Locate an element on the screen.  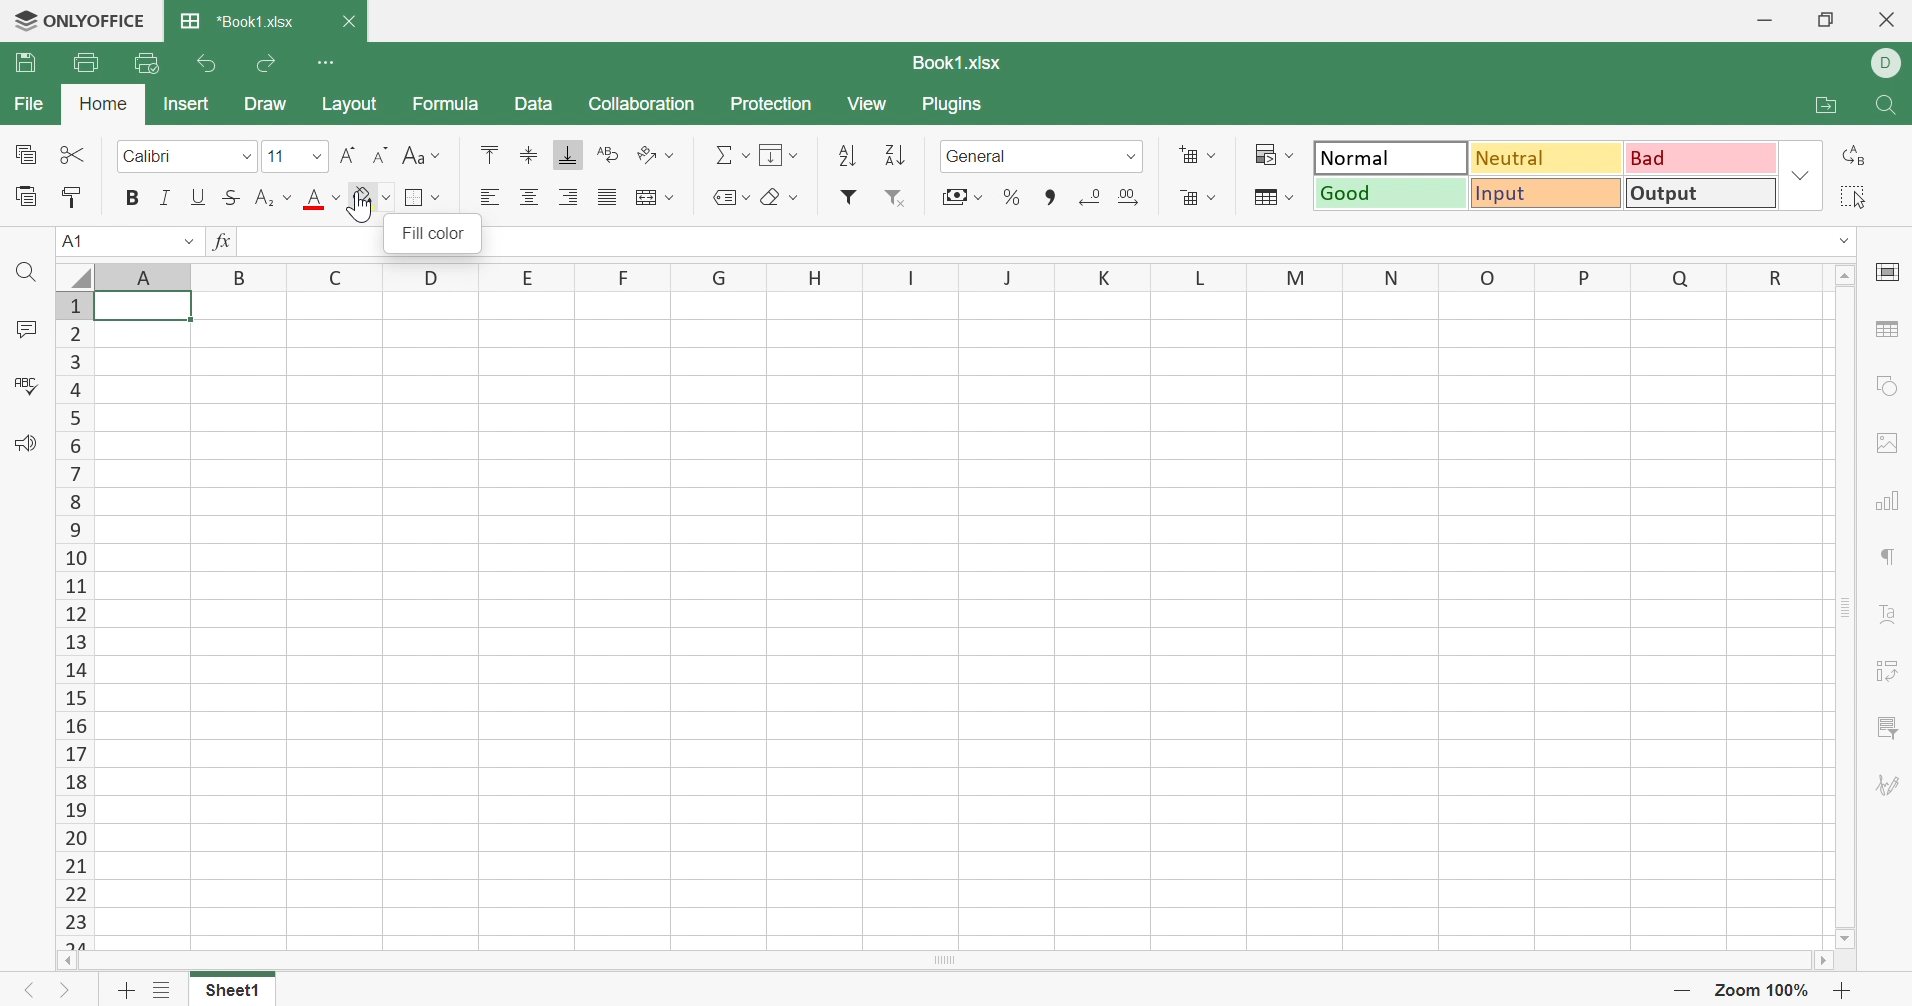
Signature settings is located at coordinates (1888, 787).